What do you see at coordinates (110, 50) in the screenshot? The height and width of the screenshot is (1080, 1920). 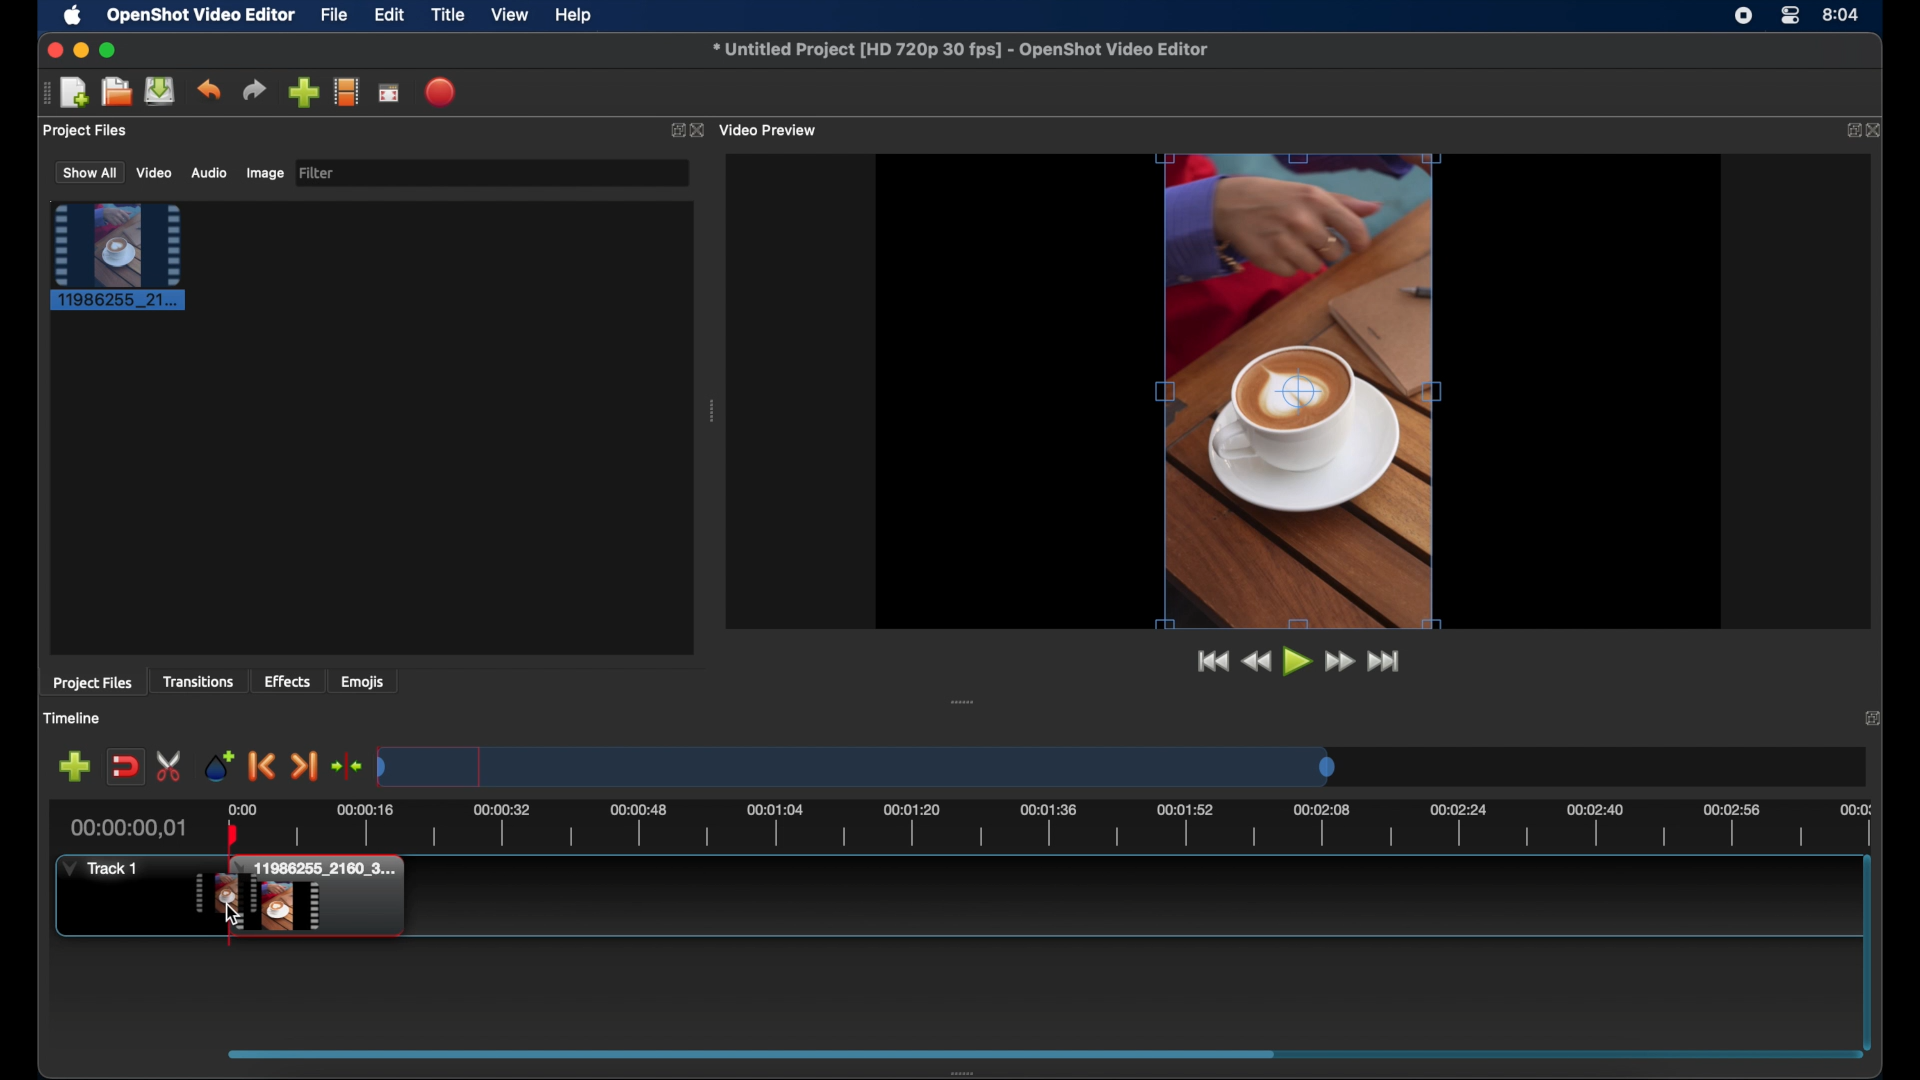 I see `maximize` at bounding box center [110, 50].